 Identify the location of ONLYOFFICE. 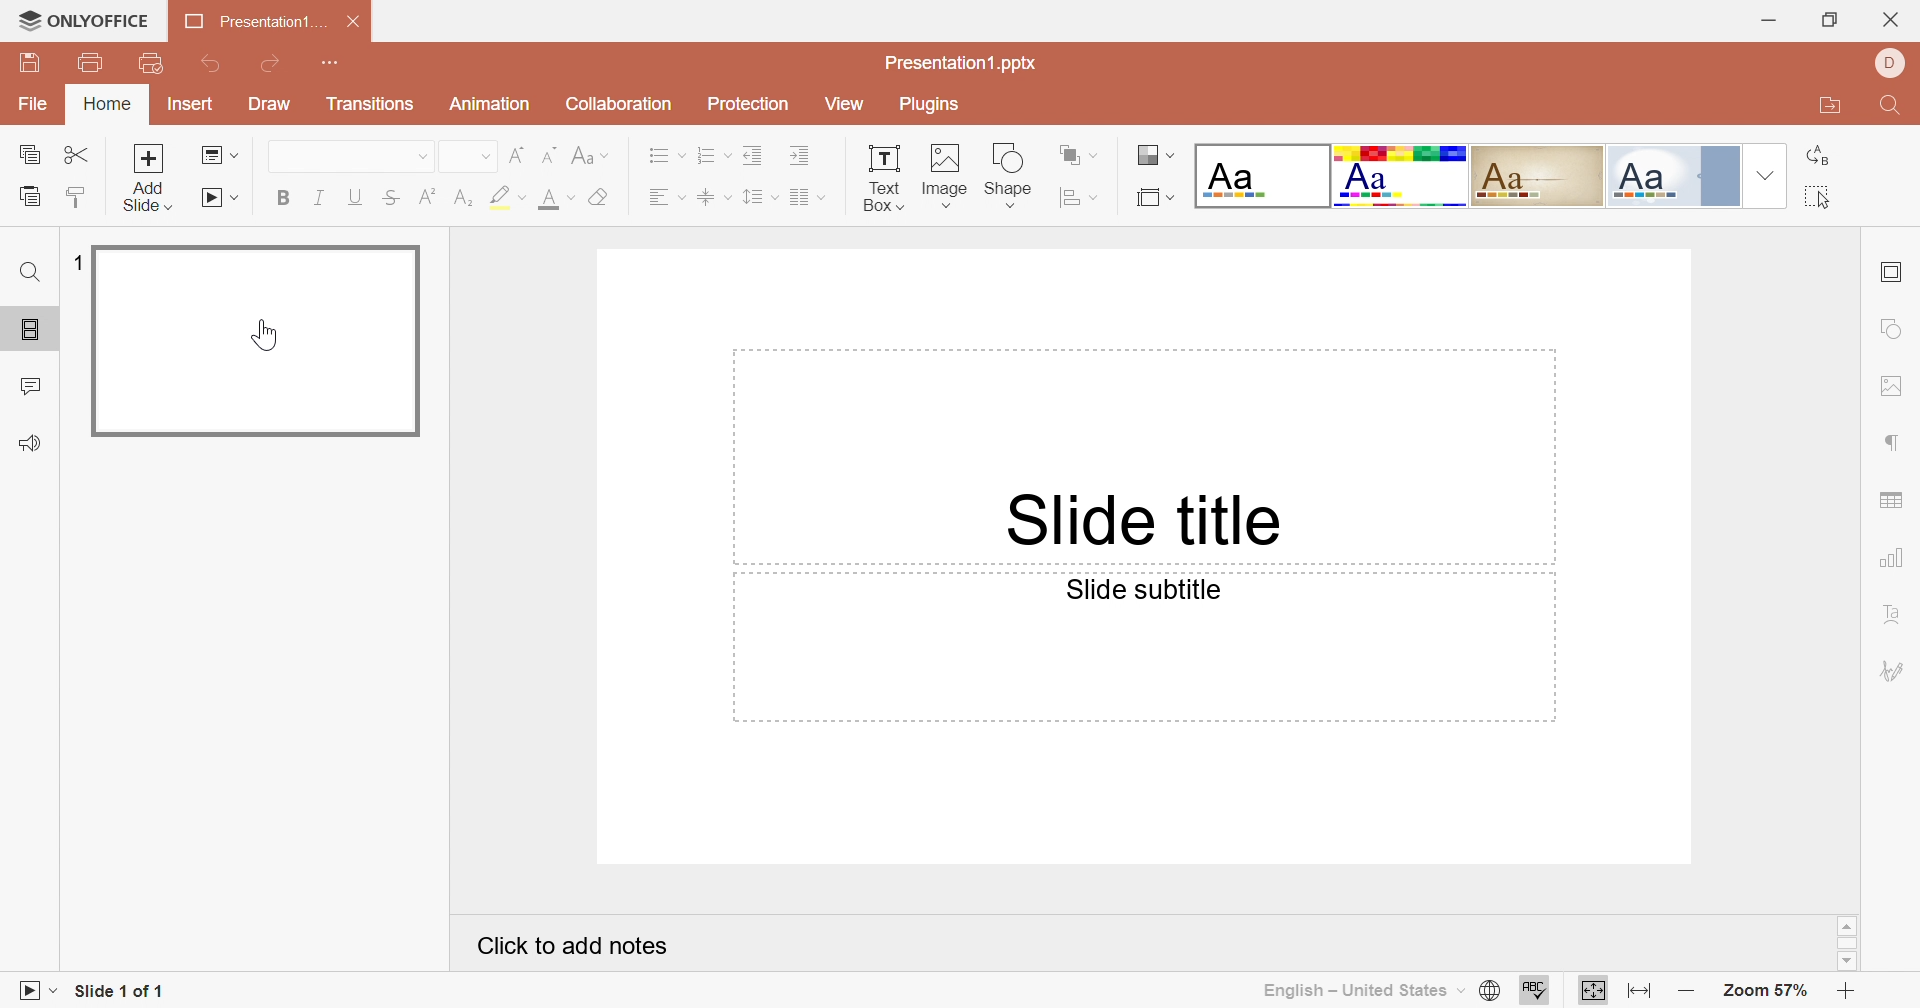
(83, 18).